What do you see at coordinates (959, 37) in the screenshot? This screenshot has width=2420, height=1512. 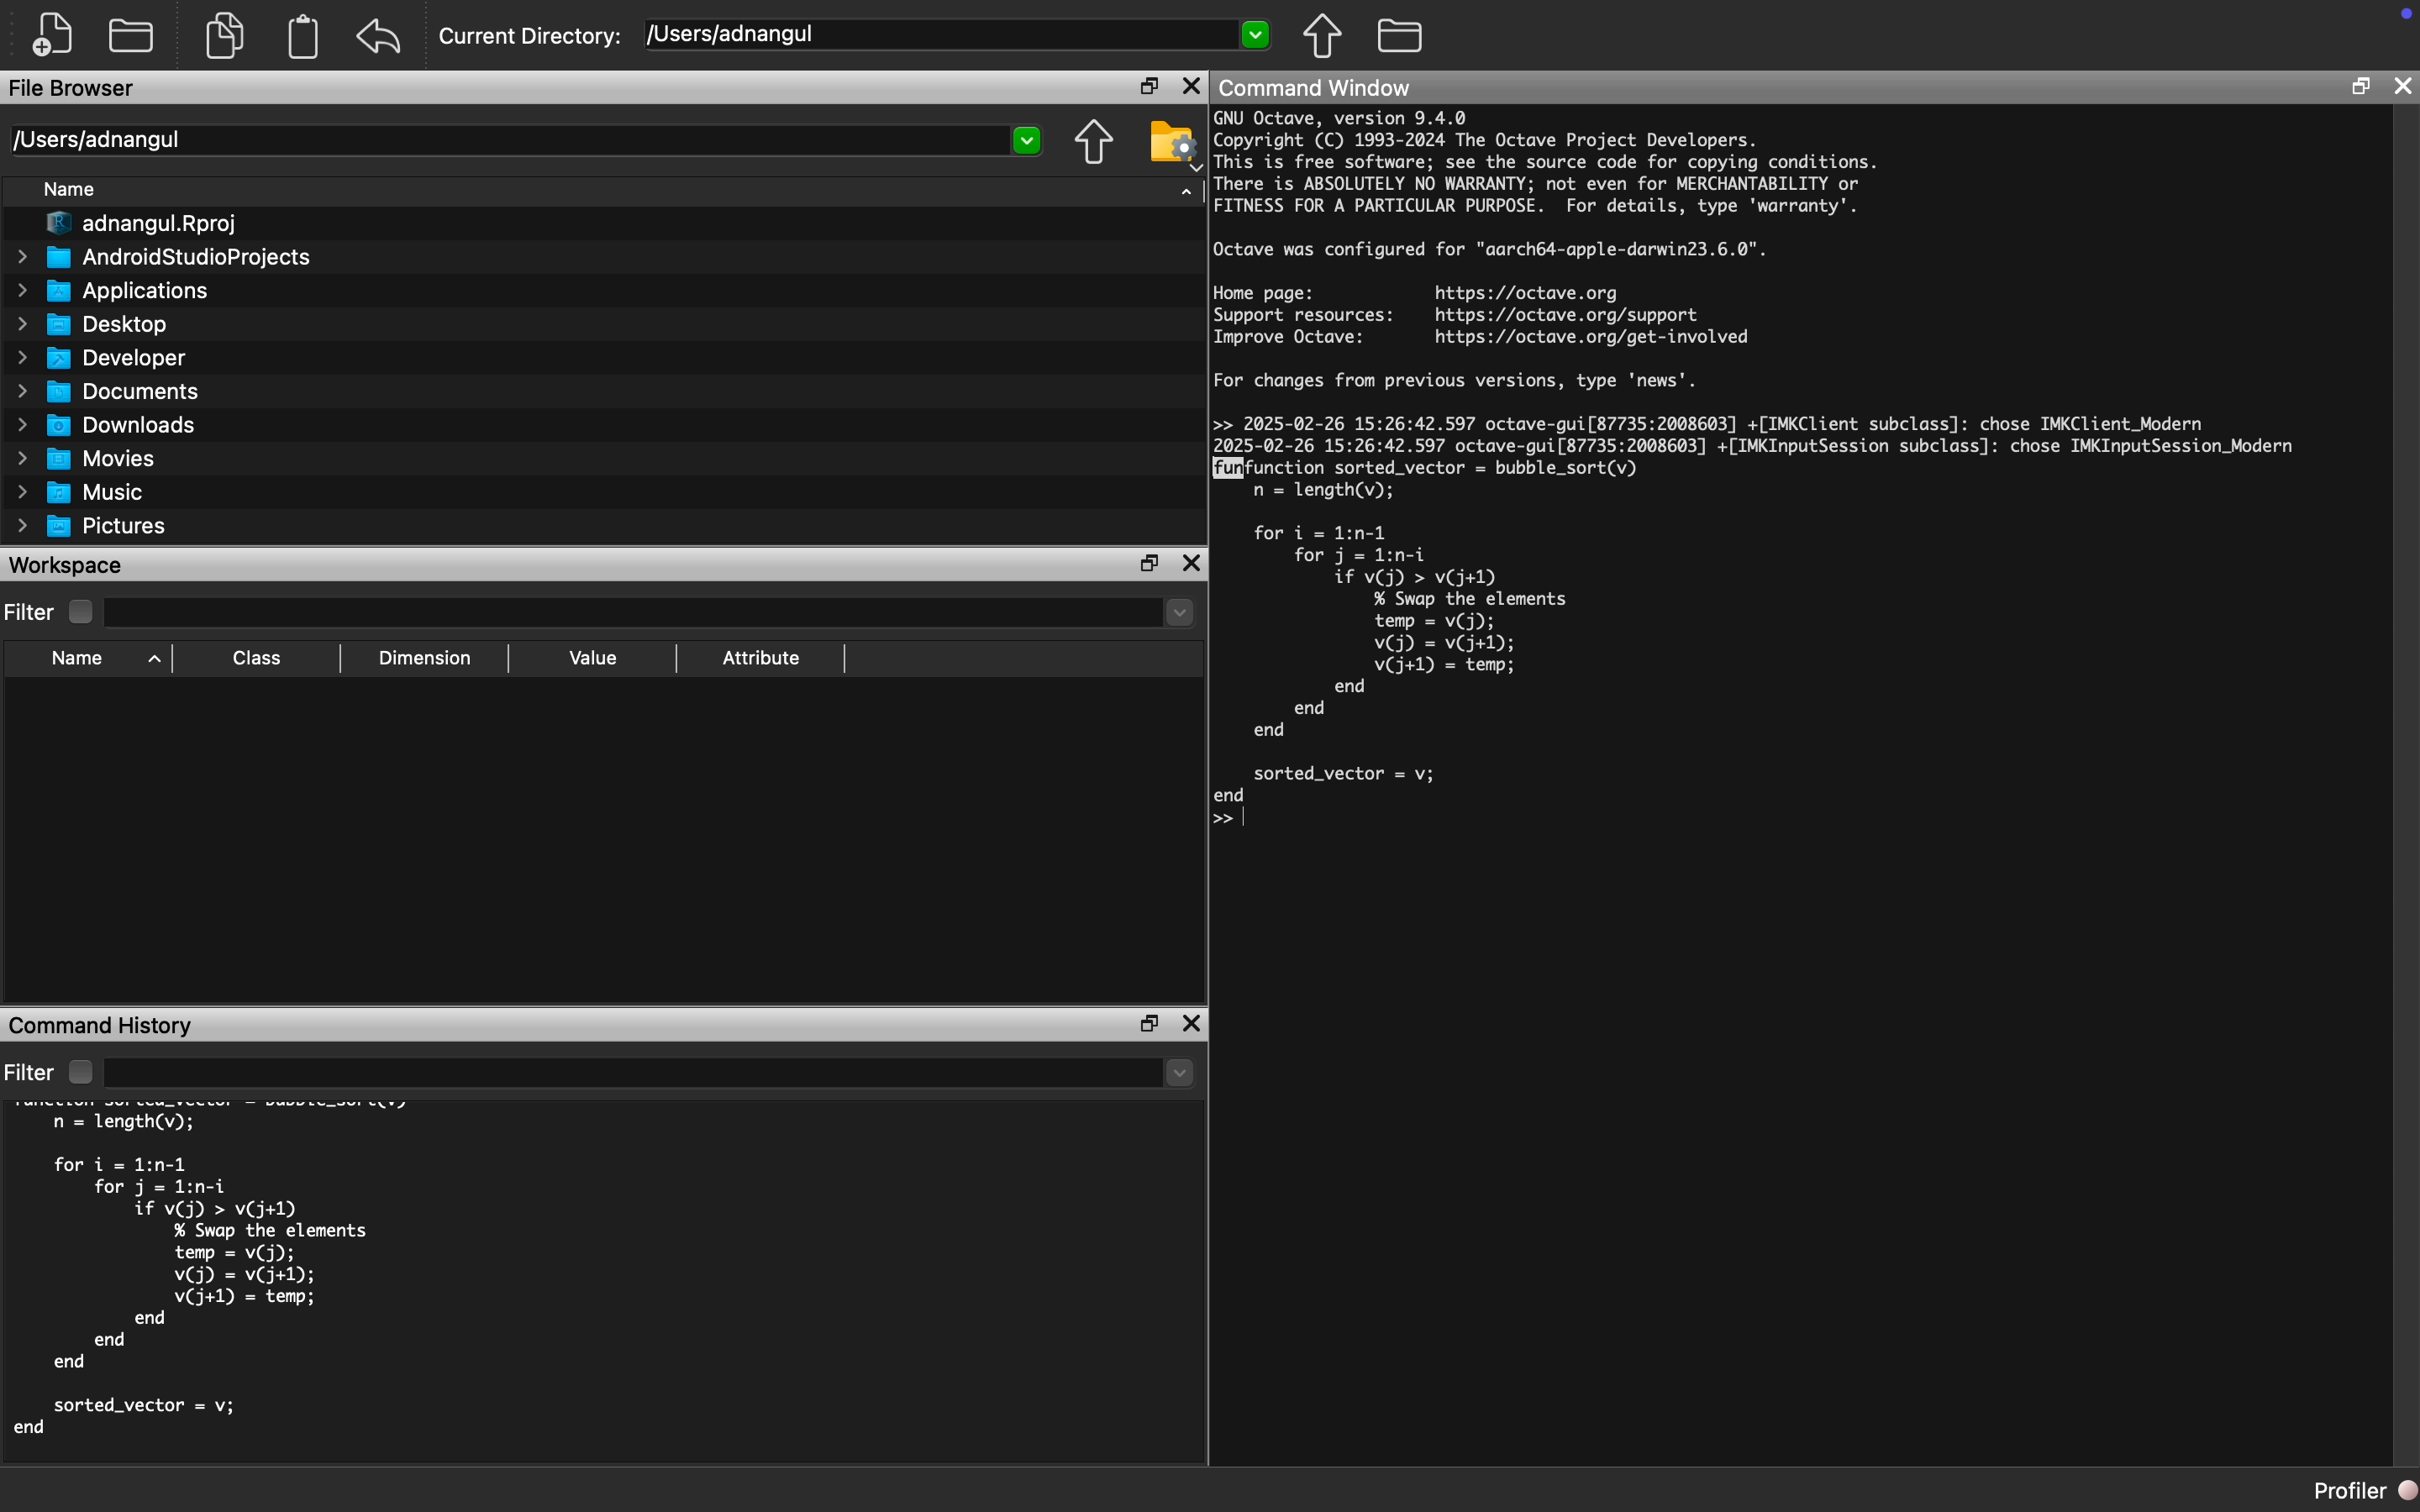 I see `/[Users/adnangul ` at bounding box center [959, 37].